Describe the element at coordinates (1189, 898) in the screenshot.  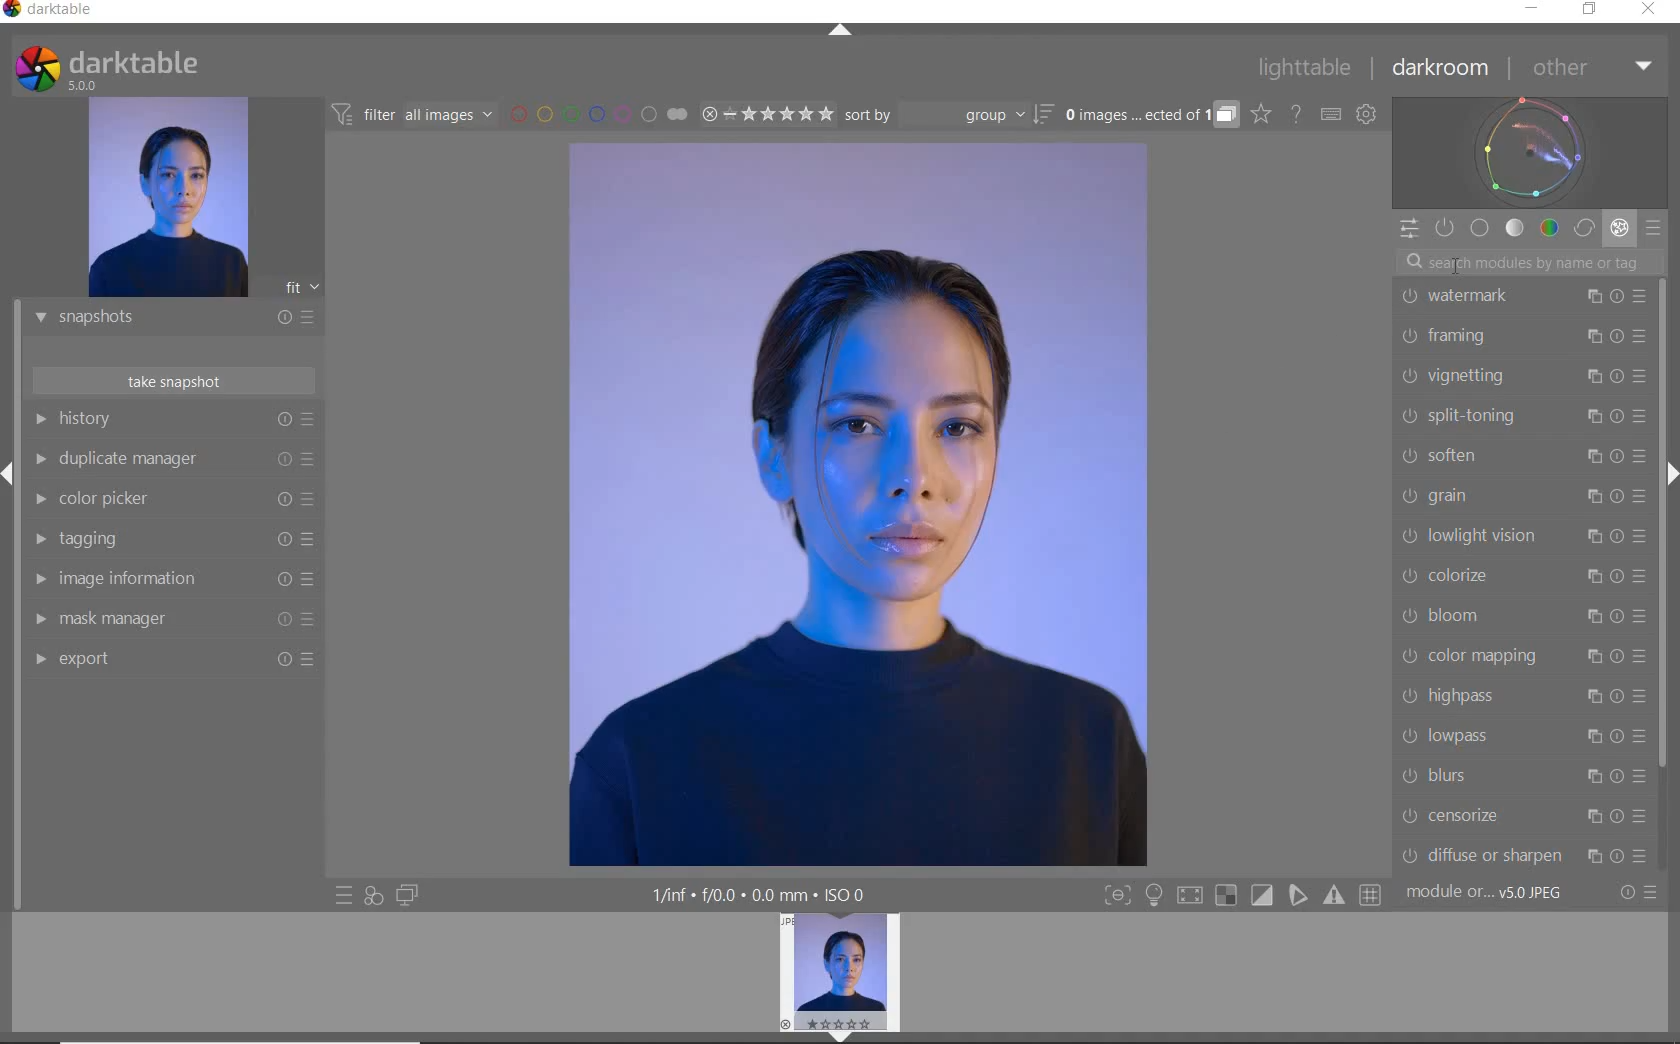
I see `Button` at that location.